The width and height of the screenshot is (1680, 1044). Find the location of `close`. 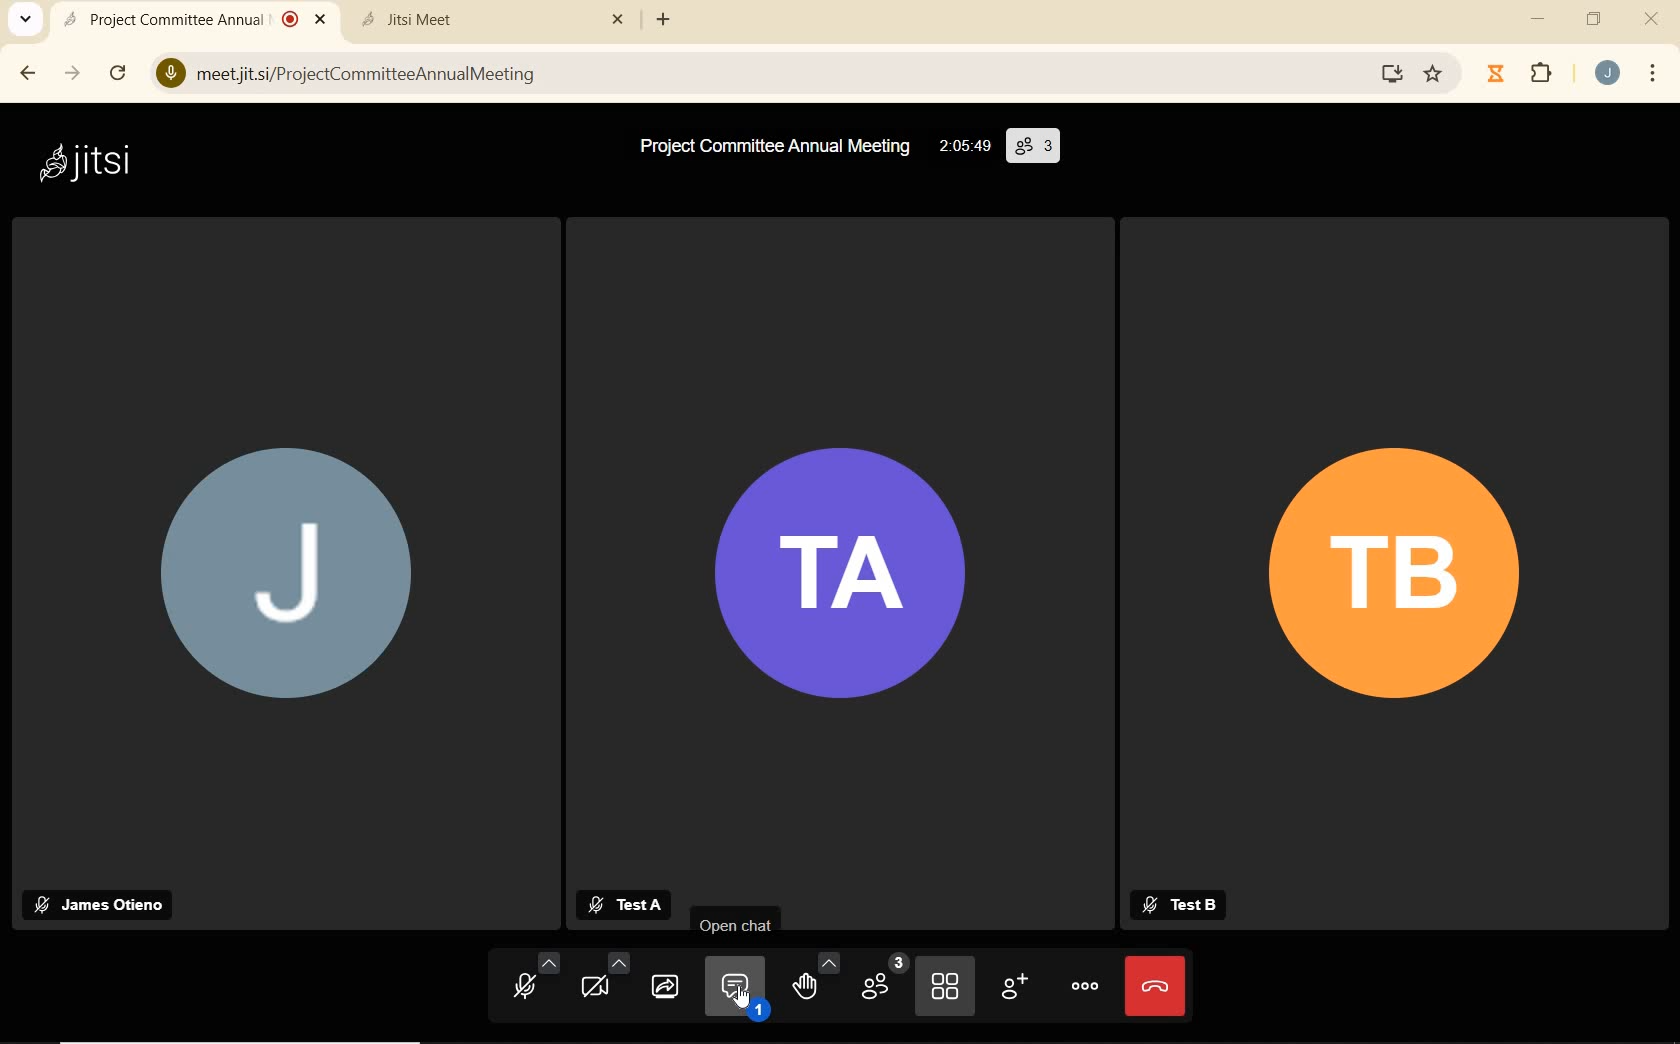

close is located at coordinates (324, 20).